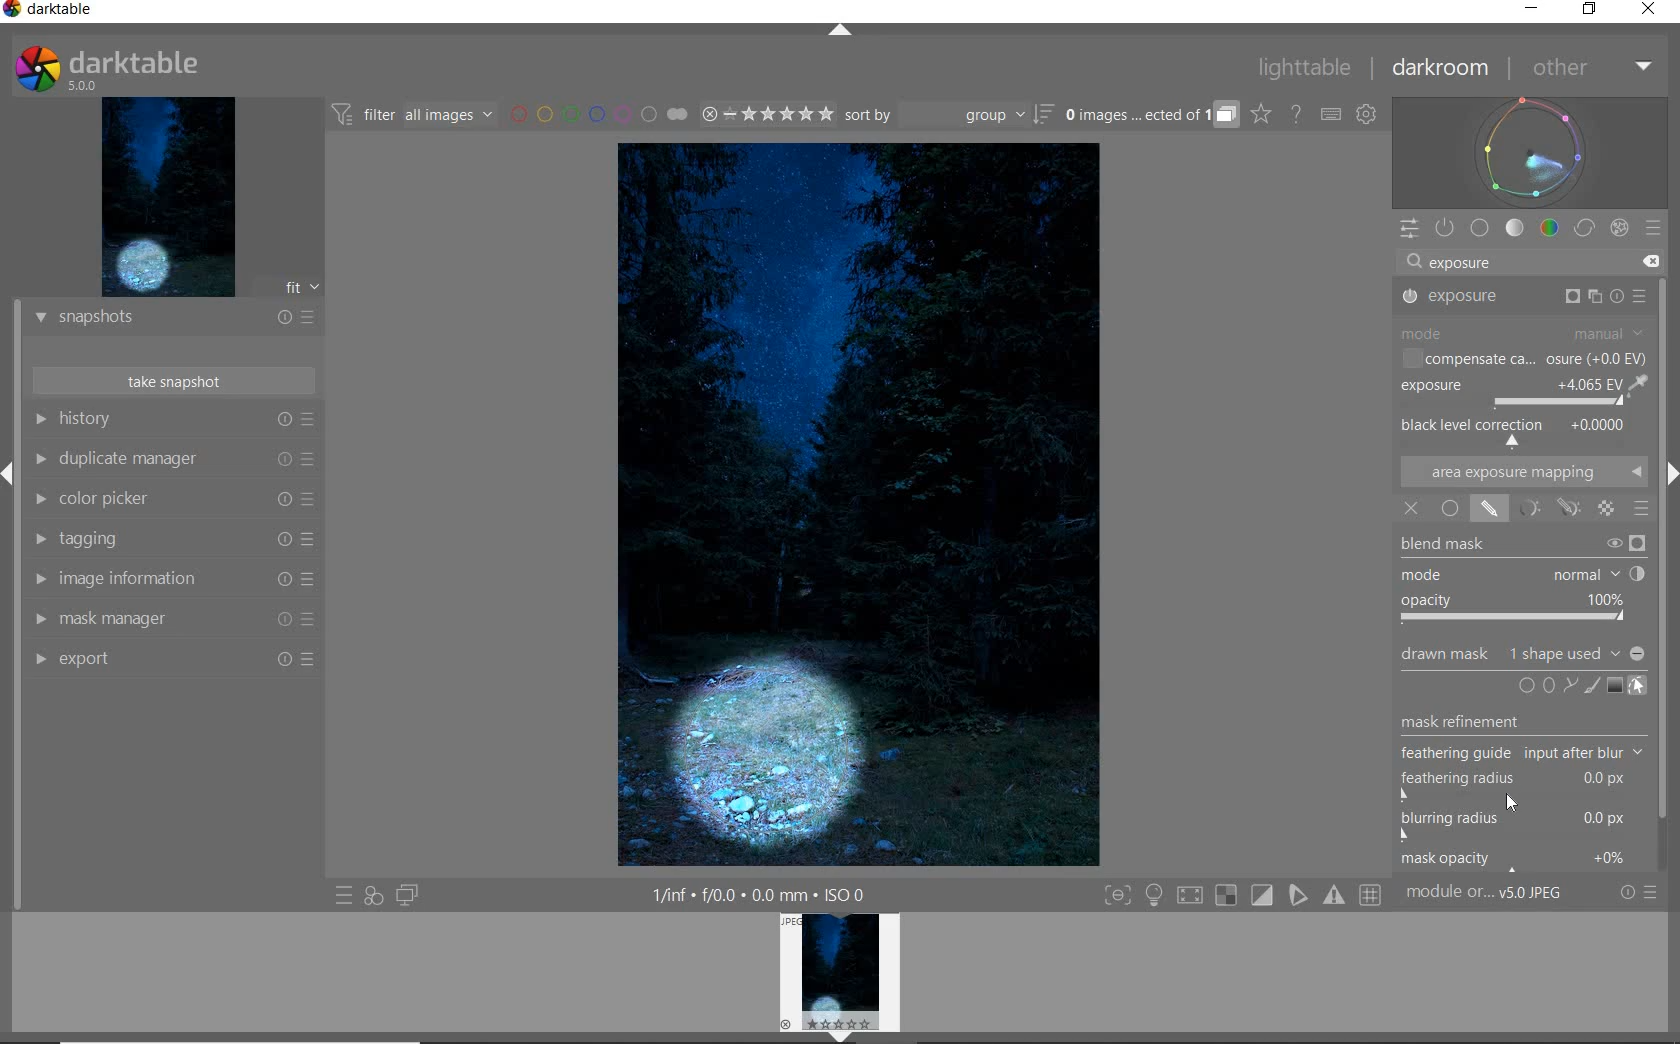 Image resolution: width=1680 pixels, height=1044 pixels. What do you see at coordinates (1642, 509) in the screenshot?
I see `BLENDING OPTIONS` at bounding box center [1642, 509].